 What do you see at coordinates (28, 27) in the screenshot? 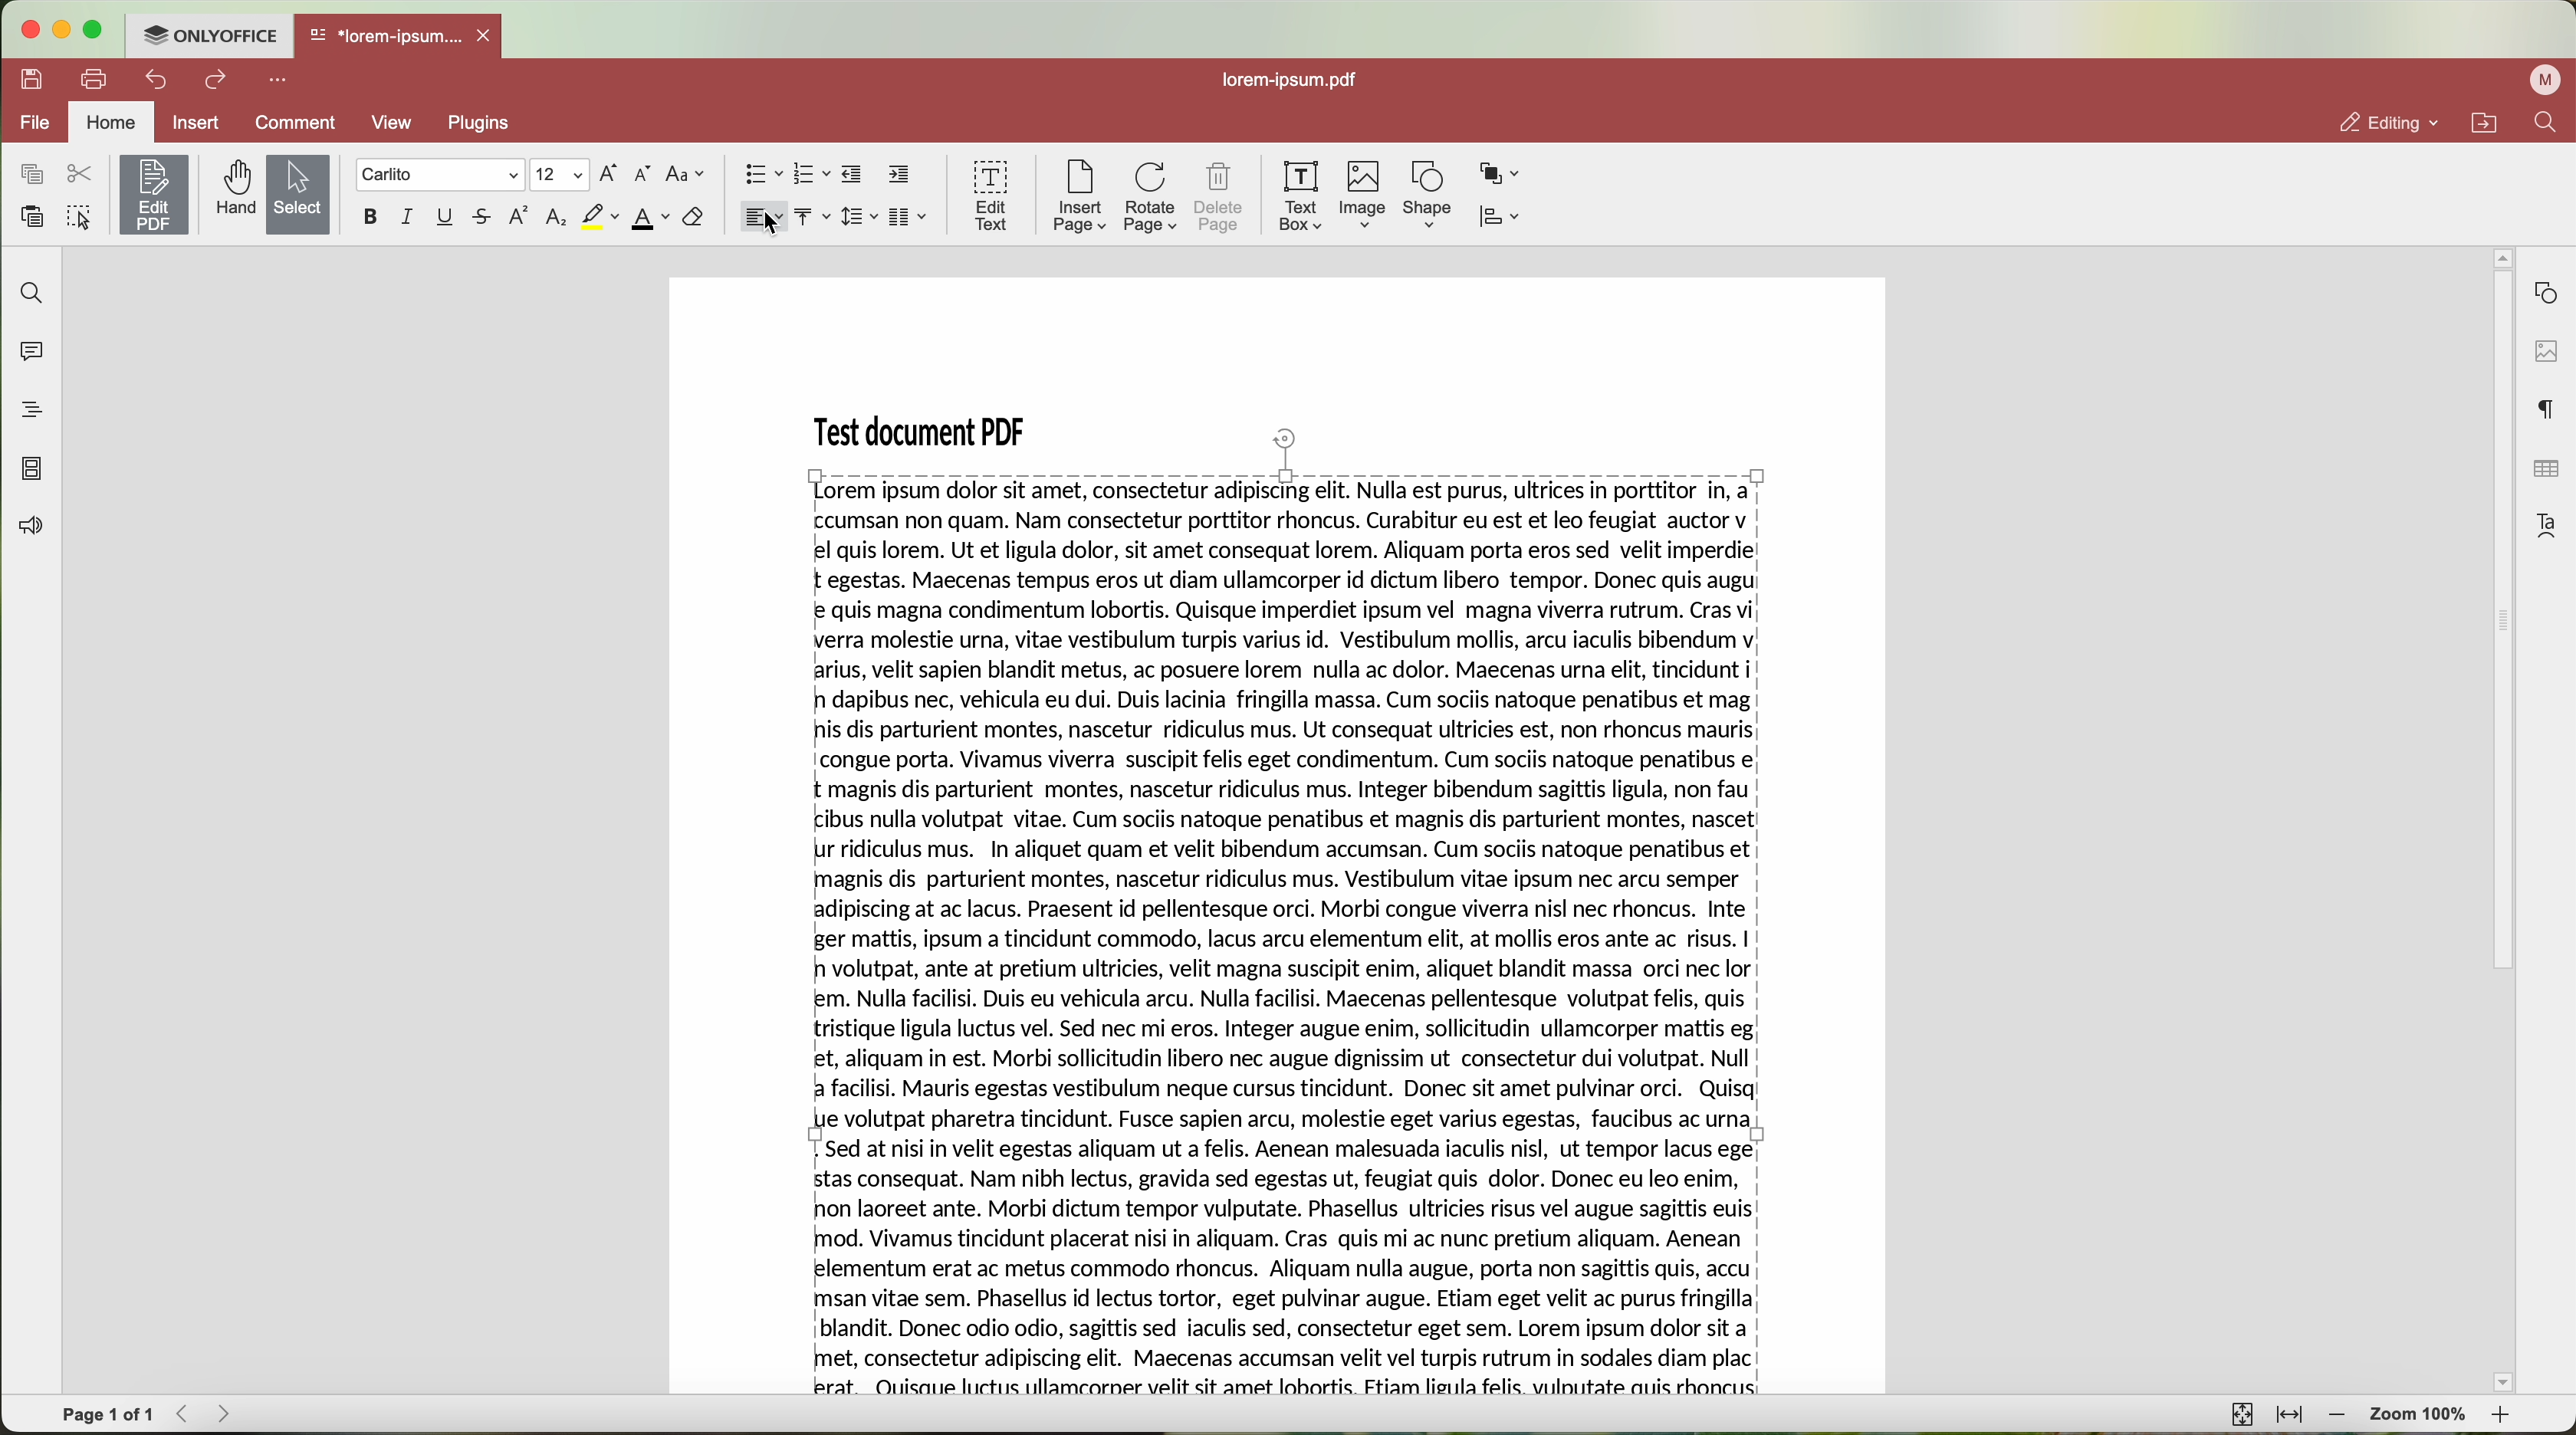
I see `close program` at bounding box center [28, 27].